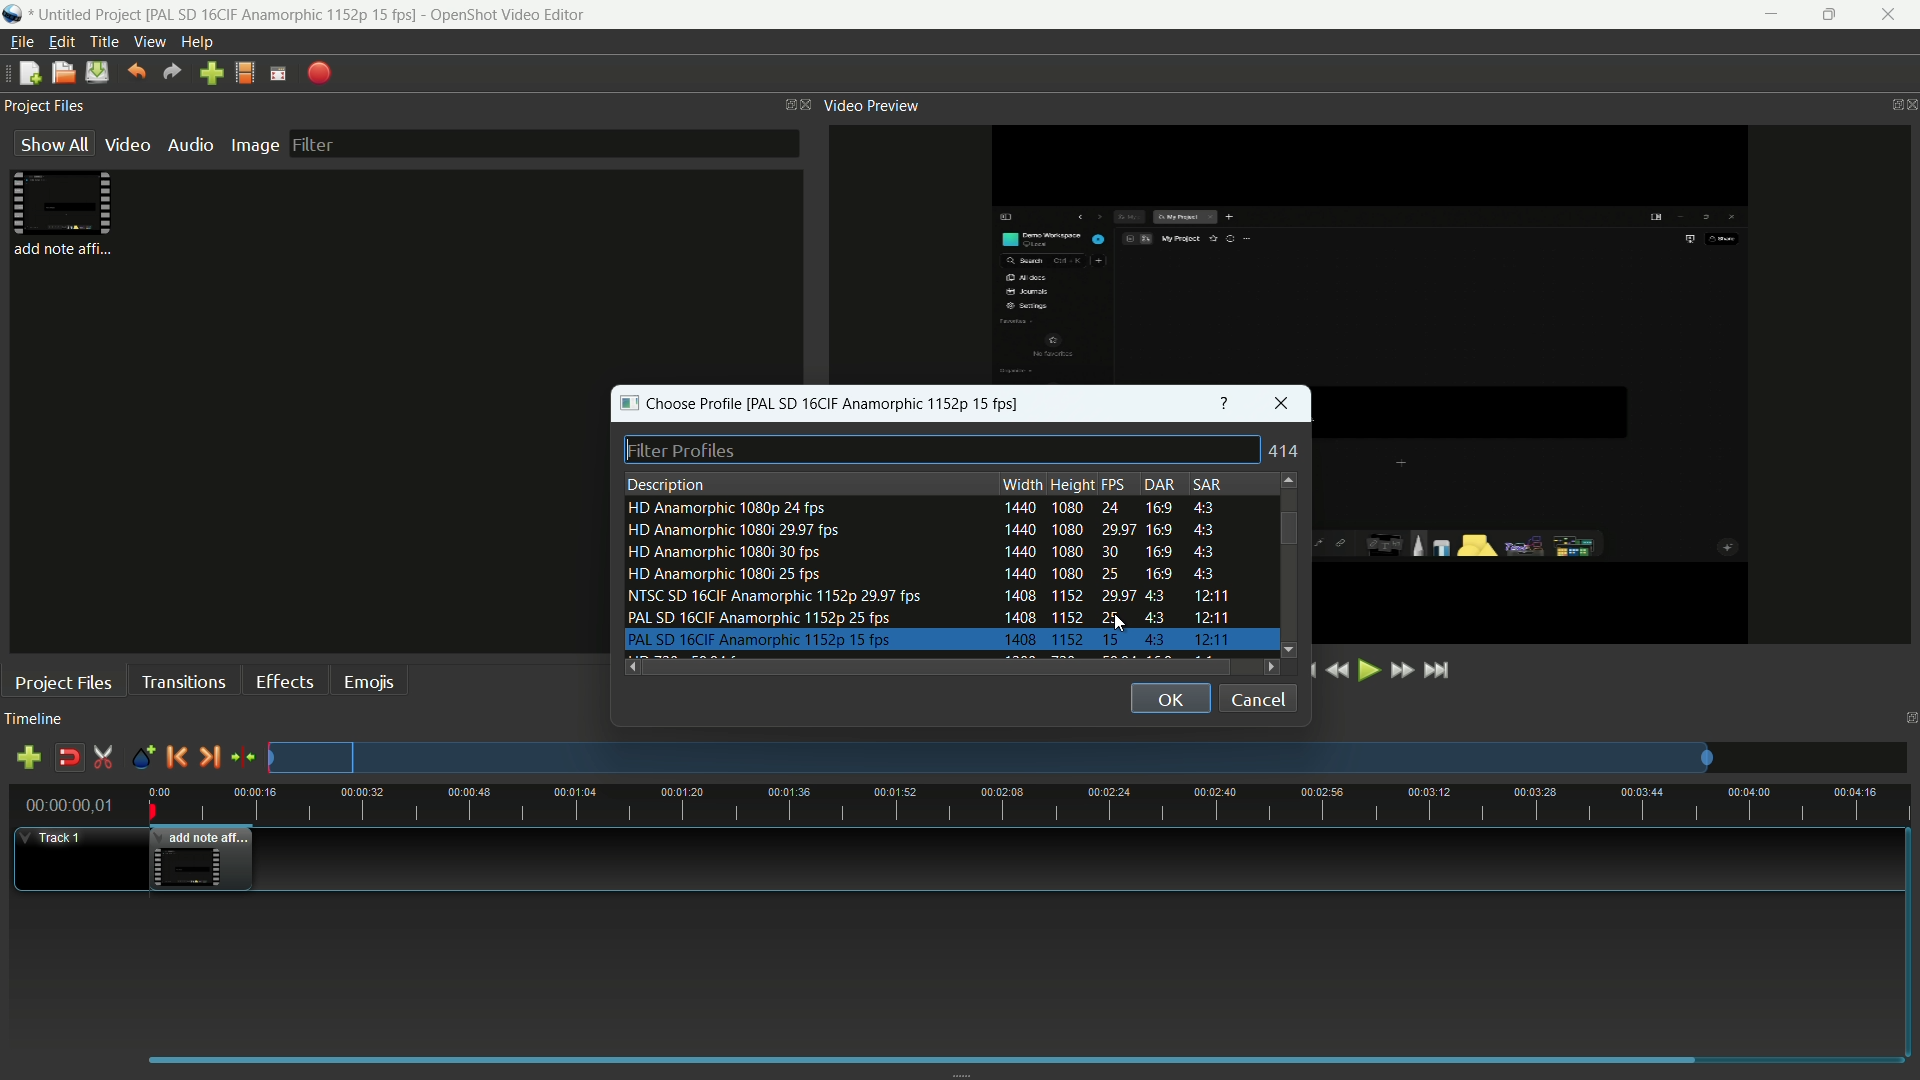  Describe the element at coordinates (369, 681) in the screenshot. I see `emojis` at that location.